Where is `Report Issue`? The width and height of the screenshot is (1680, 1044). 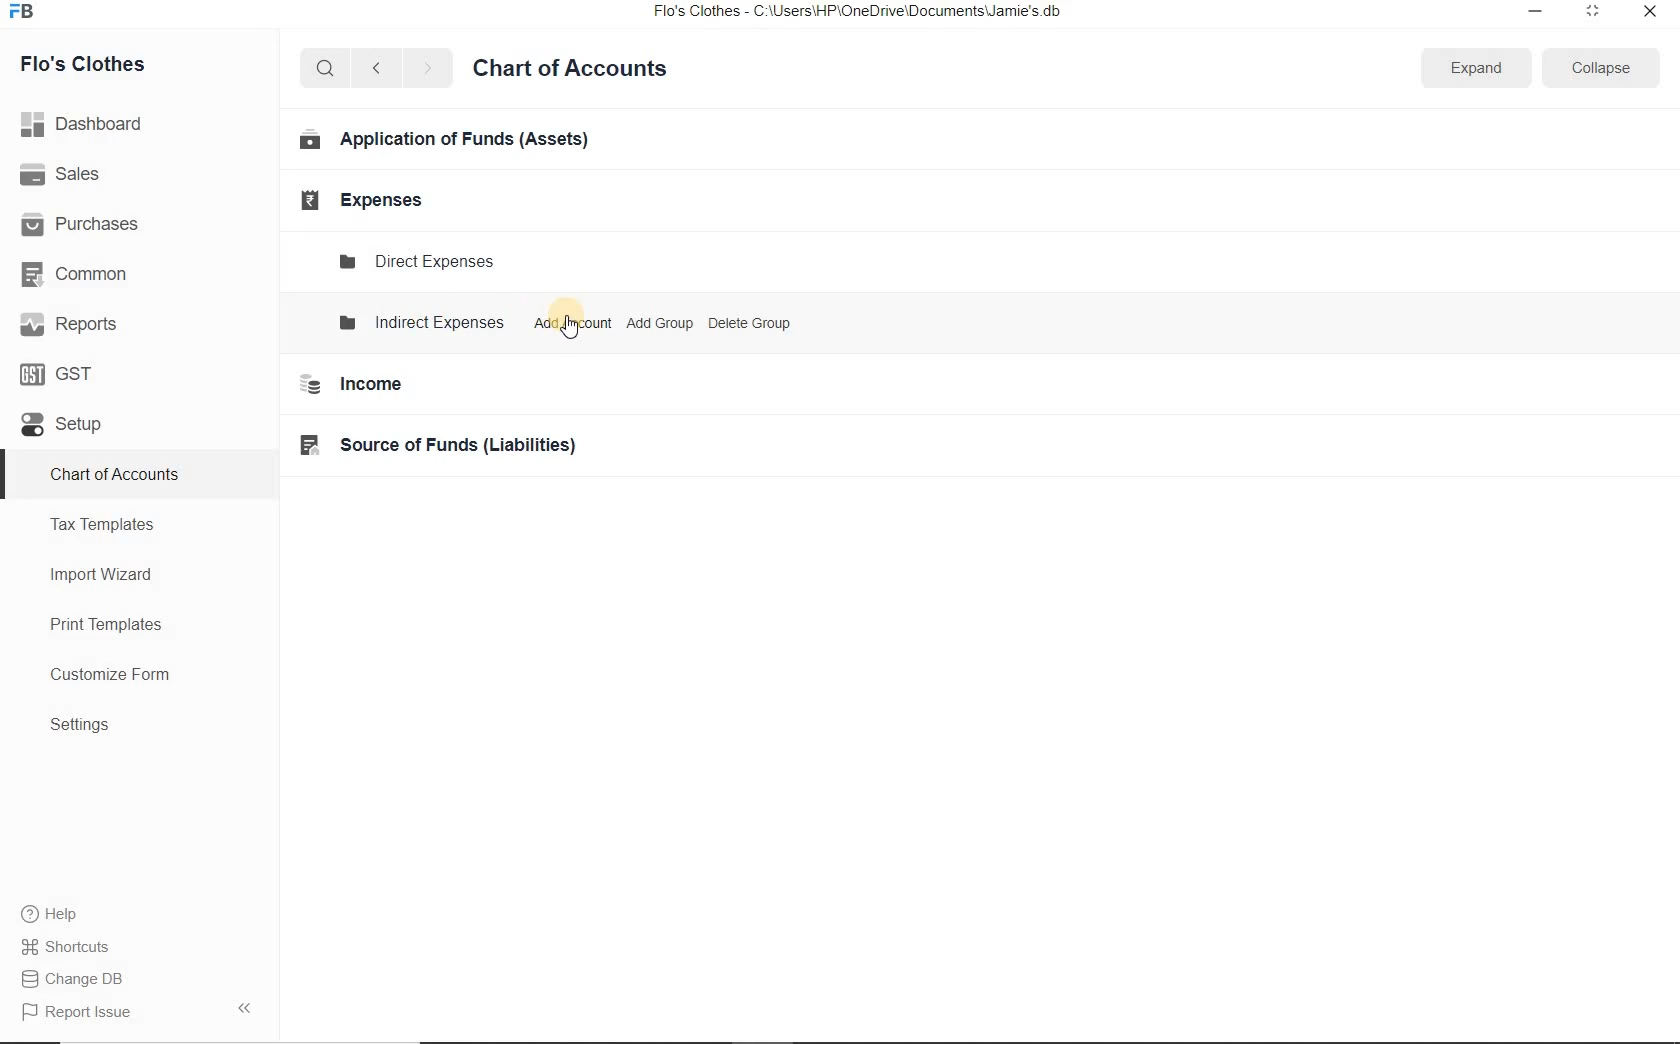
Report Issue is located at coordinates (72, 1013).